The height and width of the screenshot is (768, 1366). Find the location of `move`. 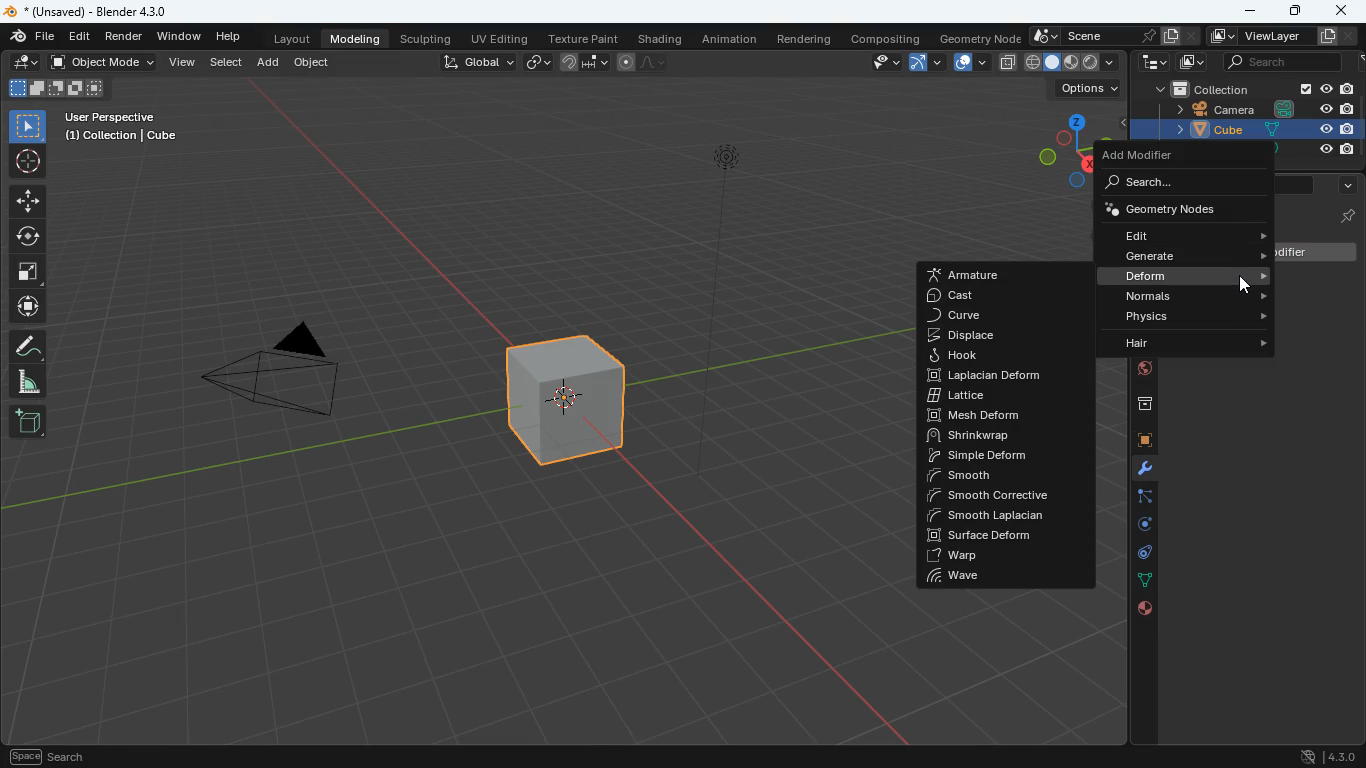

move is located at coordinates (28, 200).